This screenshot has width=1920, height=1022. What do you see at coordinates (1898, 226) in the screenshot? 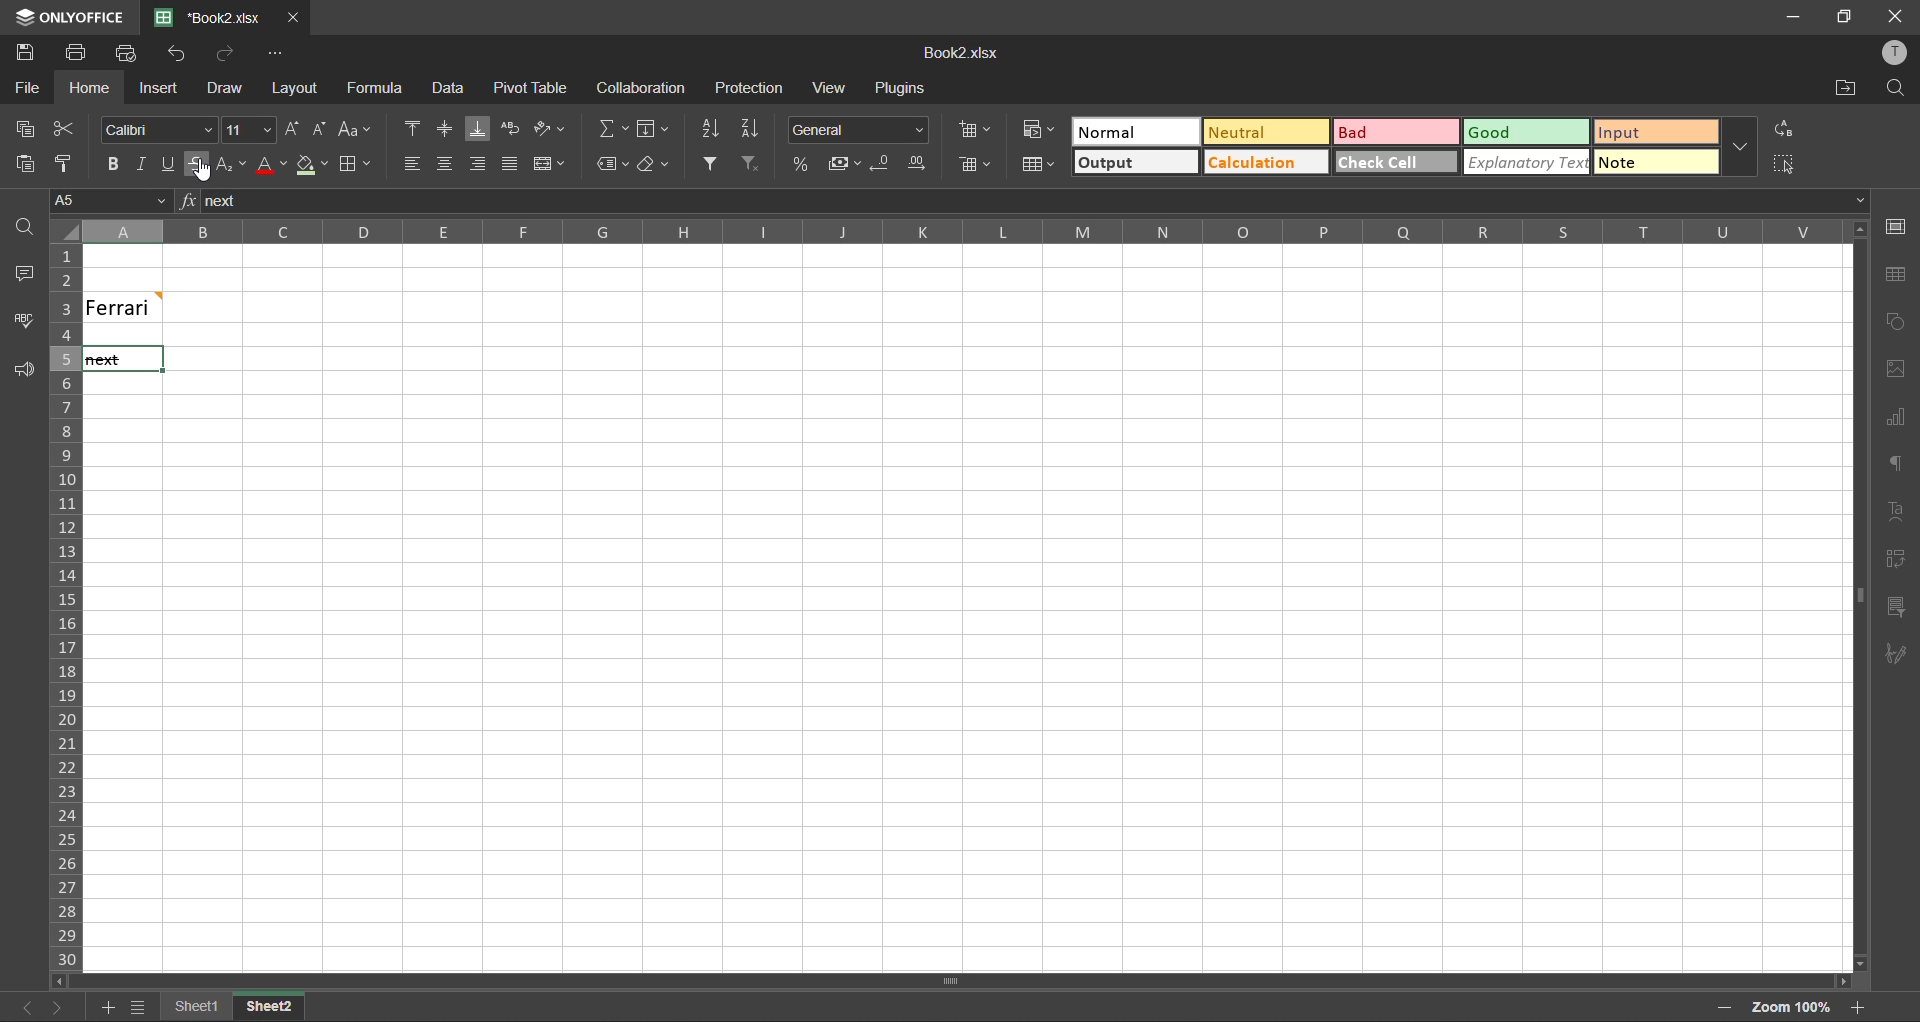
I see `cell settings` at bounding box center [1898, 226].